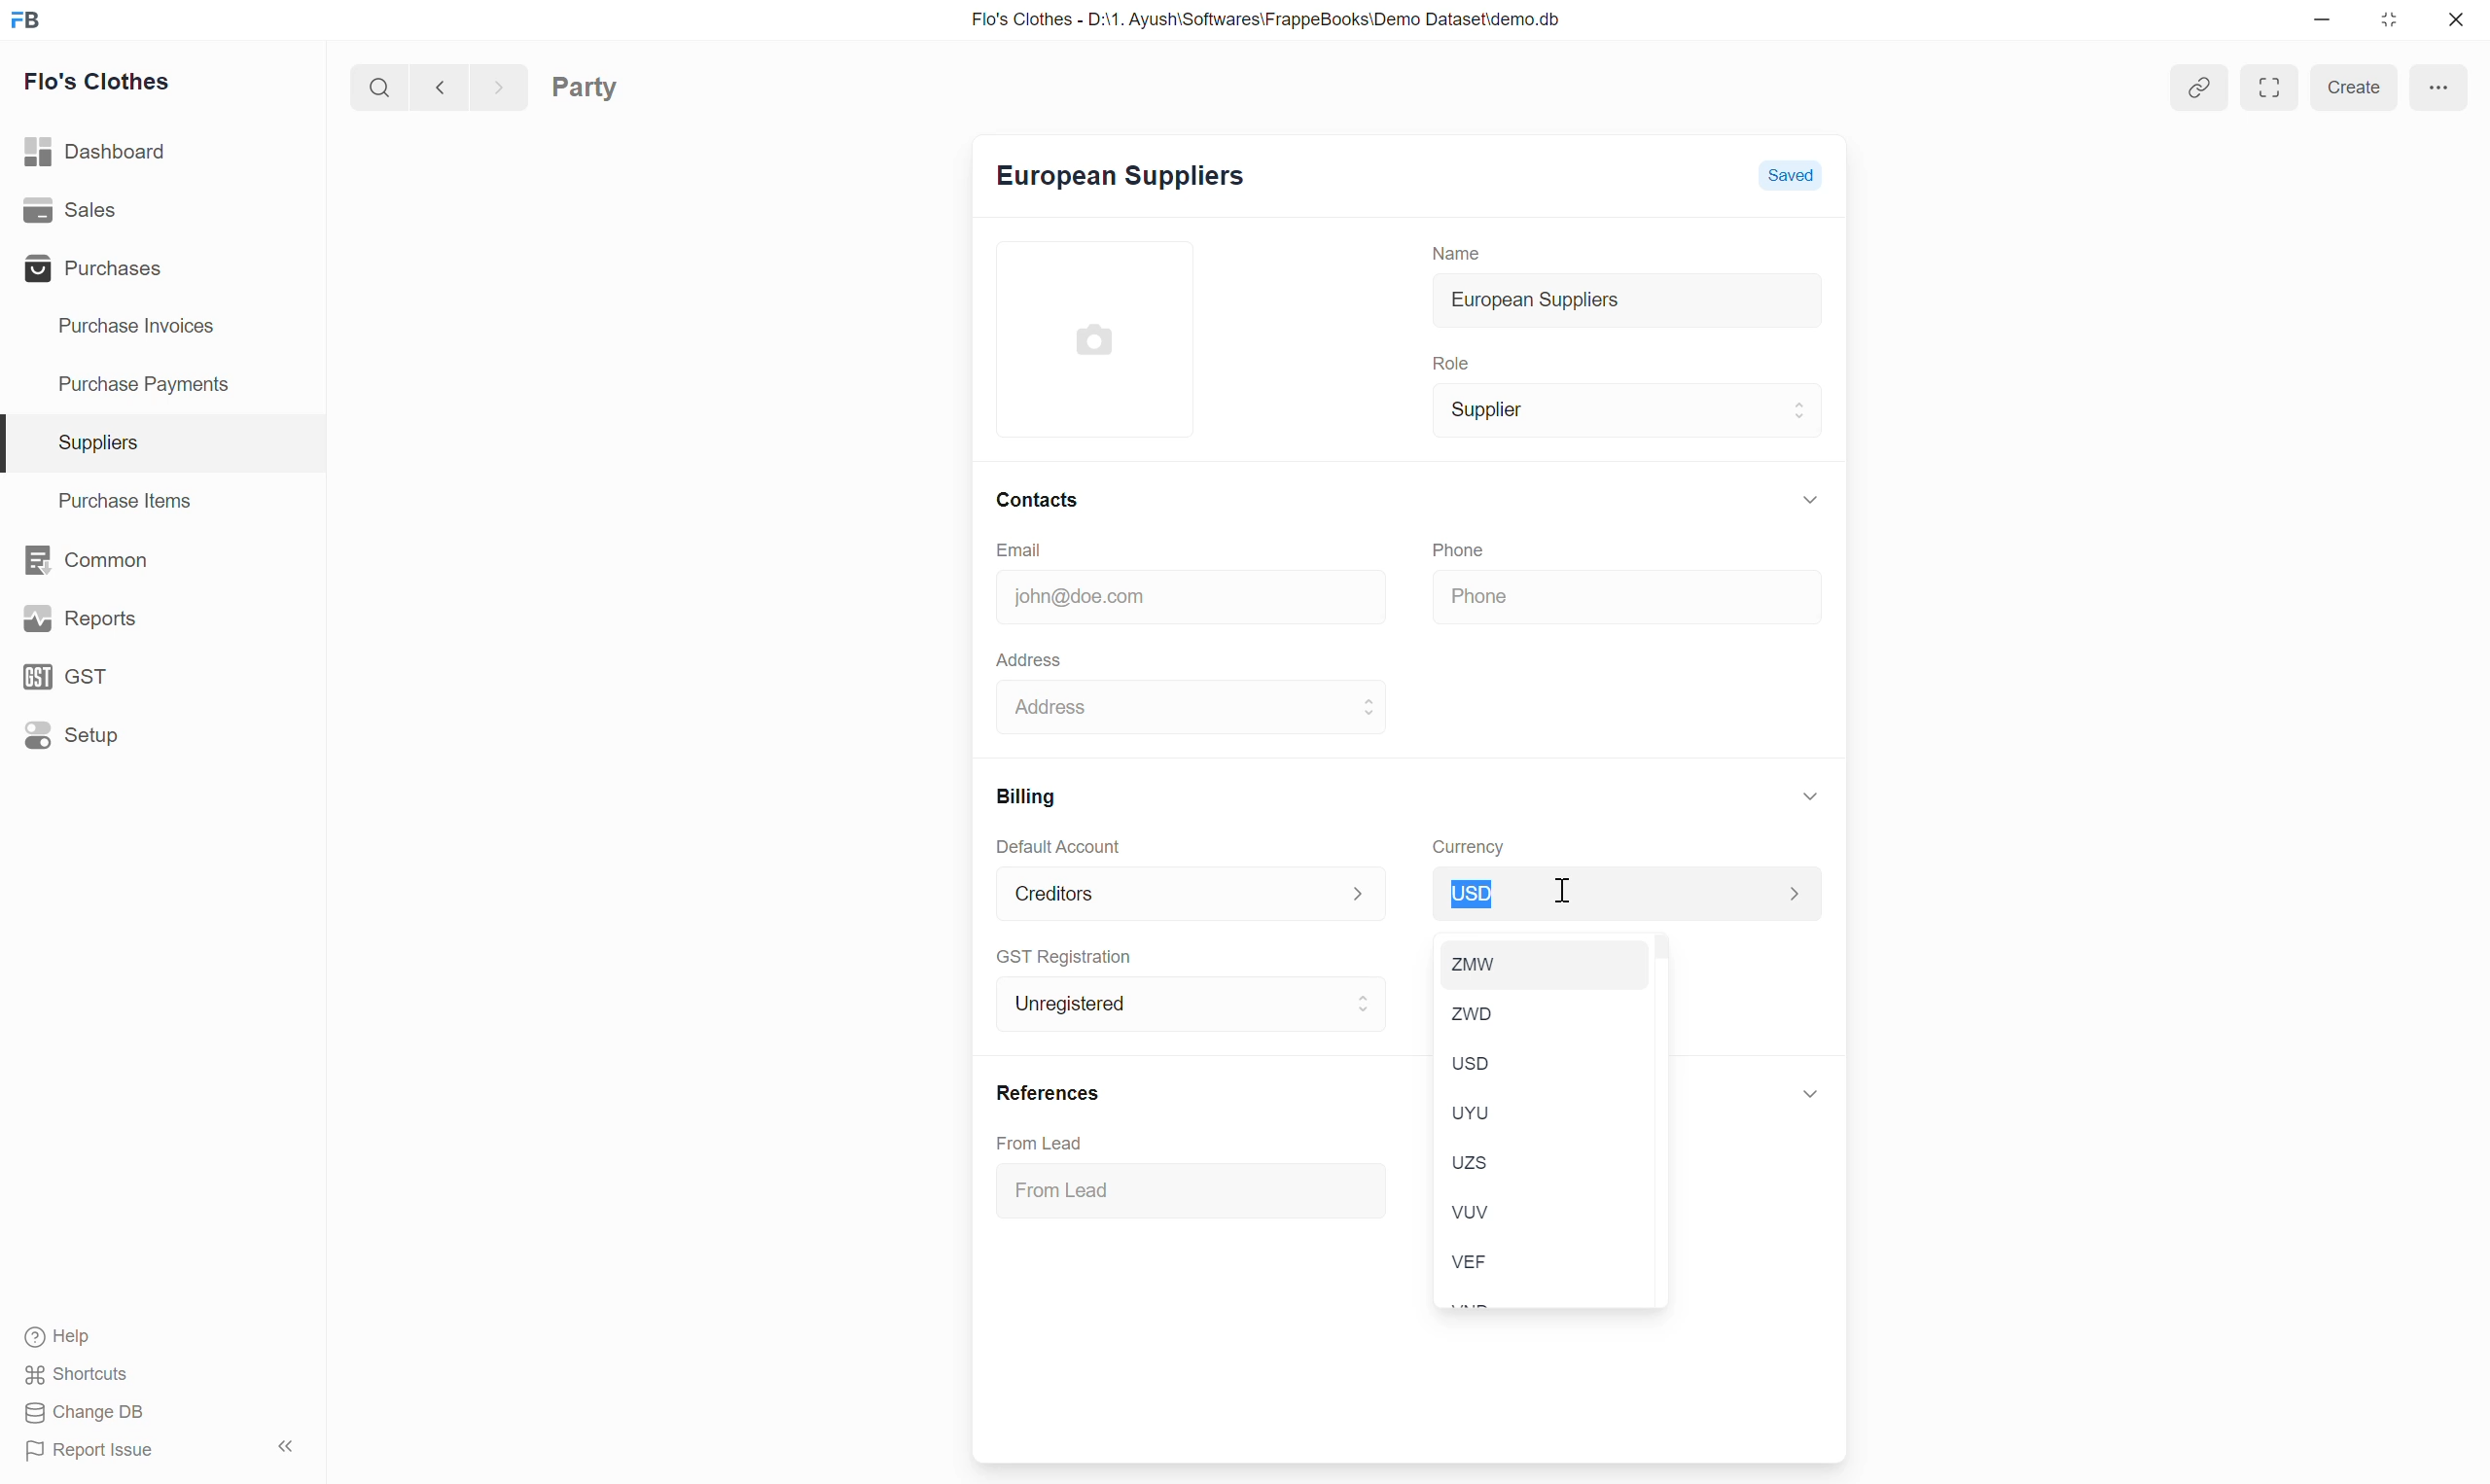  Describe the element at coordinates (1485, 963) in the screenshot. I see `ZMW` at that location.